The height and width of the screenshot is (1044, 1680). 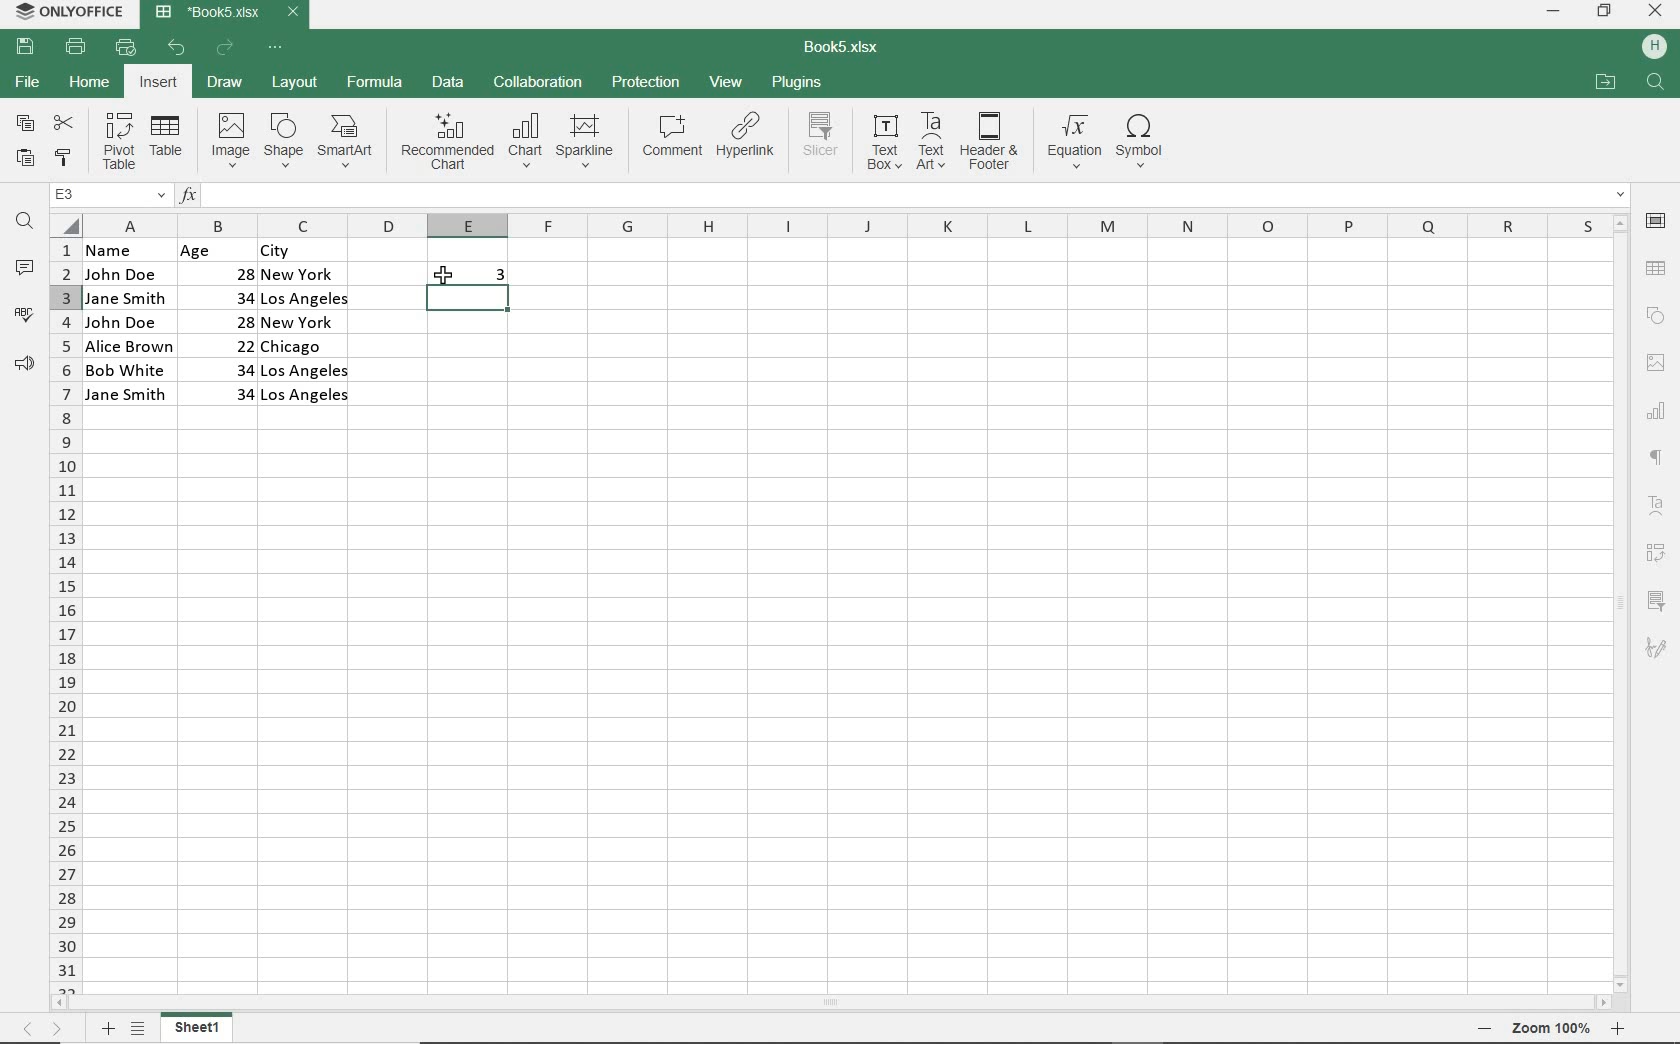 What do you see at coordinates (672, 139) in the screenshot?
I see `COMMENT` at bounding box center [672, 139].